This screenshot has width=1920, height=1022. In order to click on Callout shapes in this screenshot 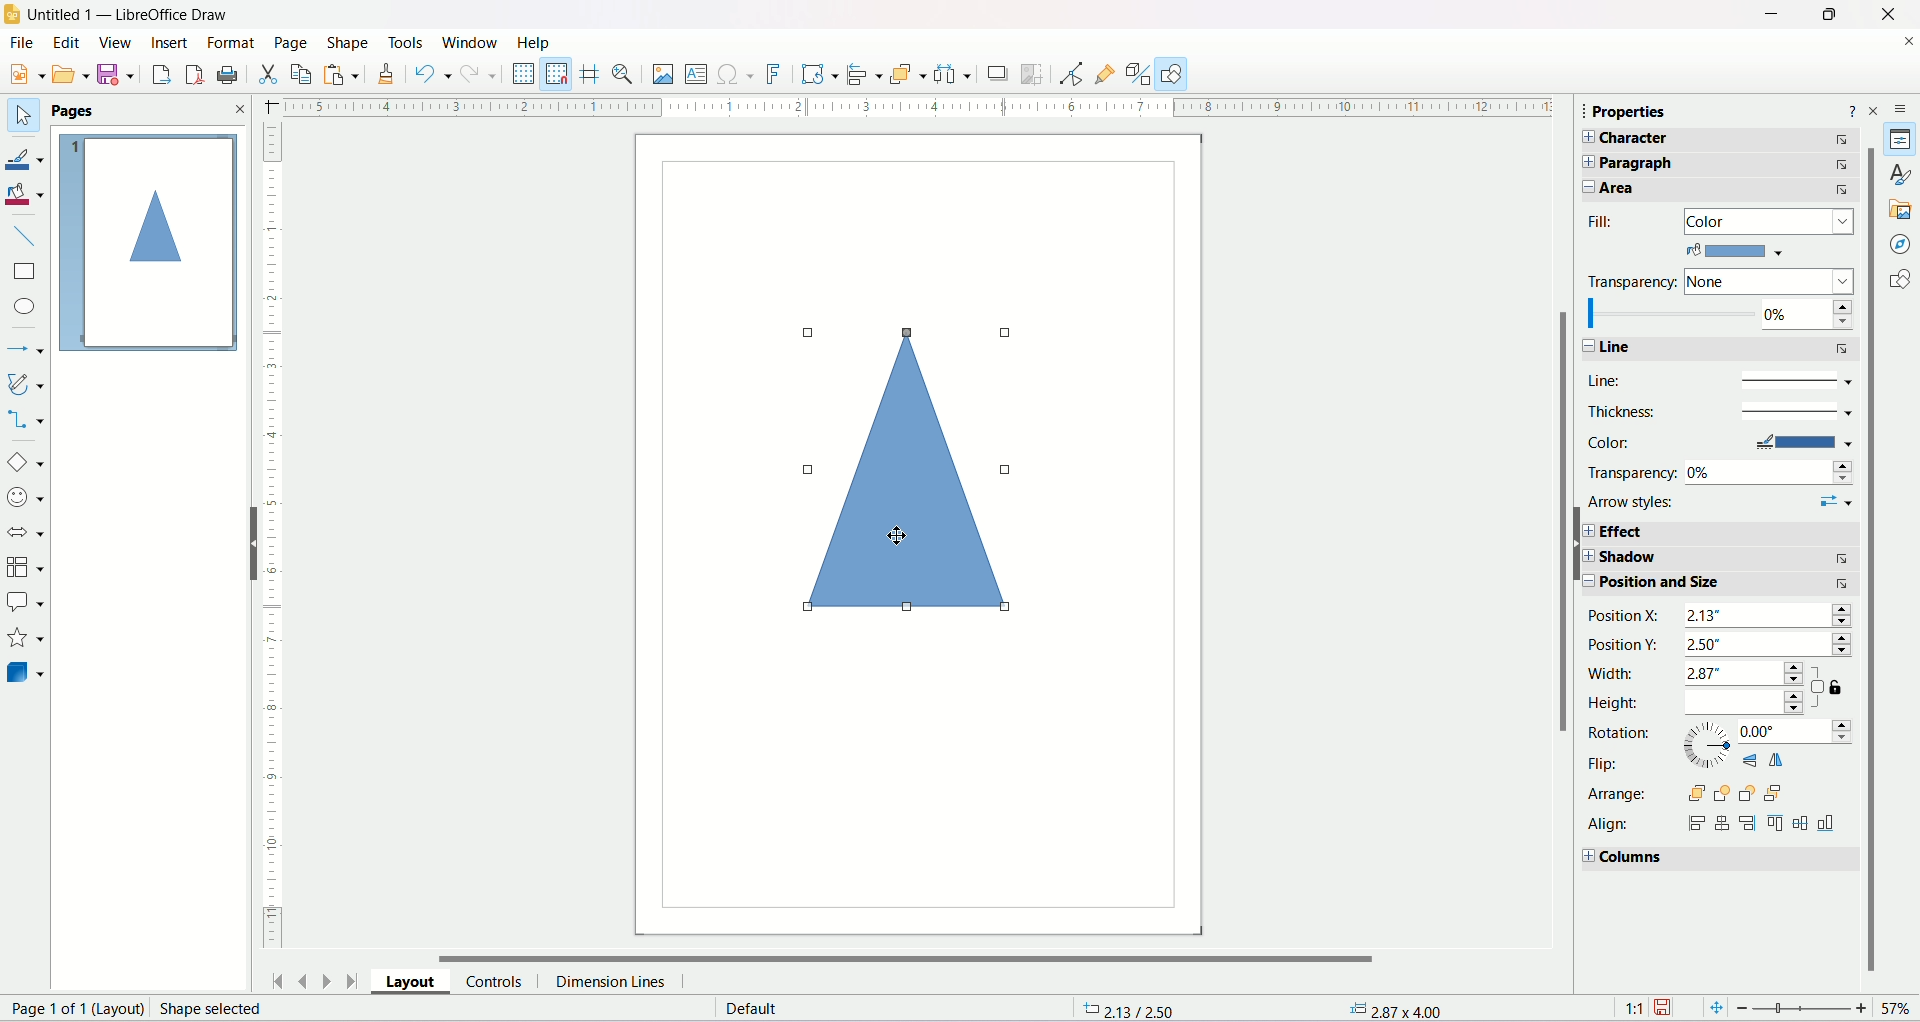, I will do `click(28, 602)`.